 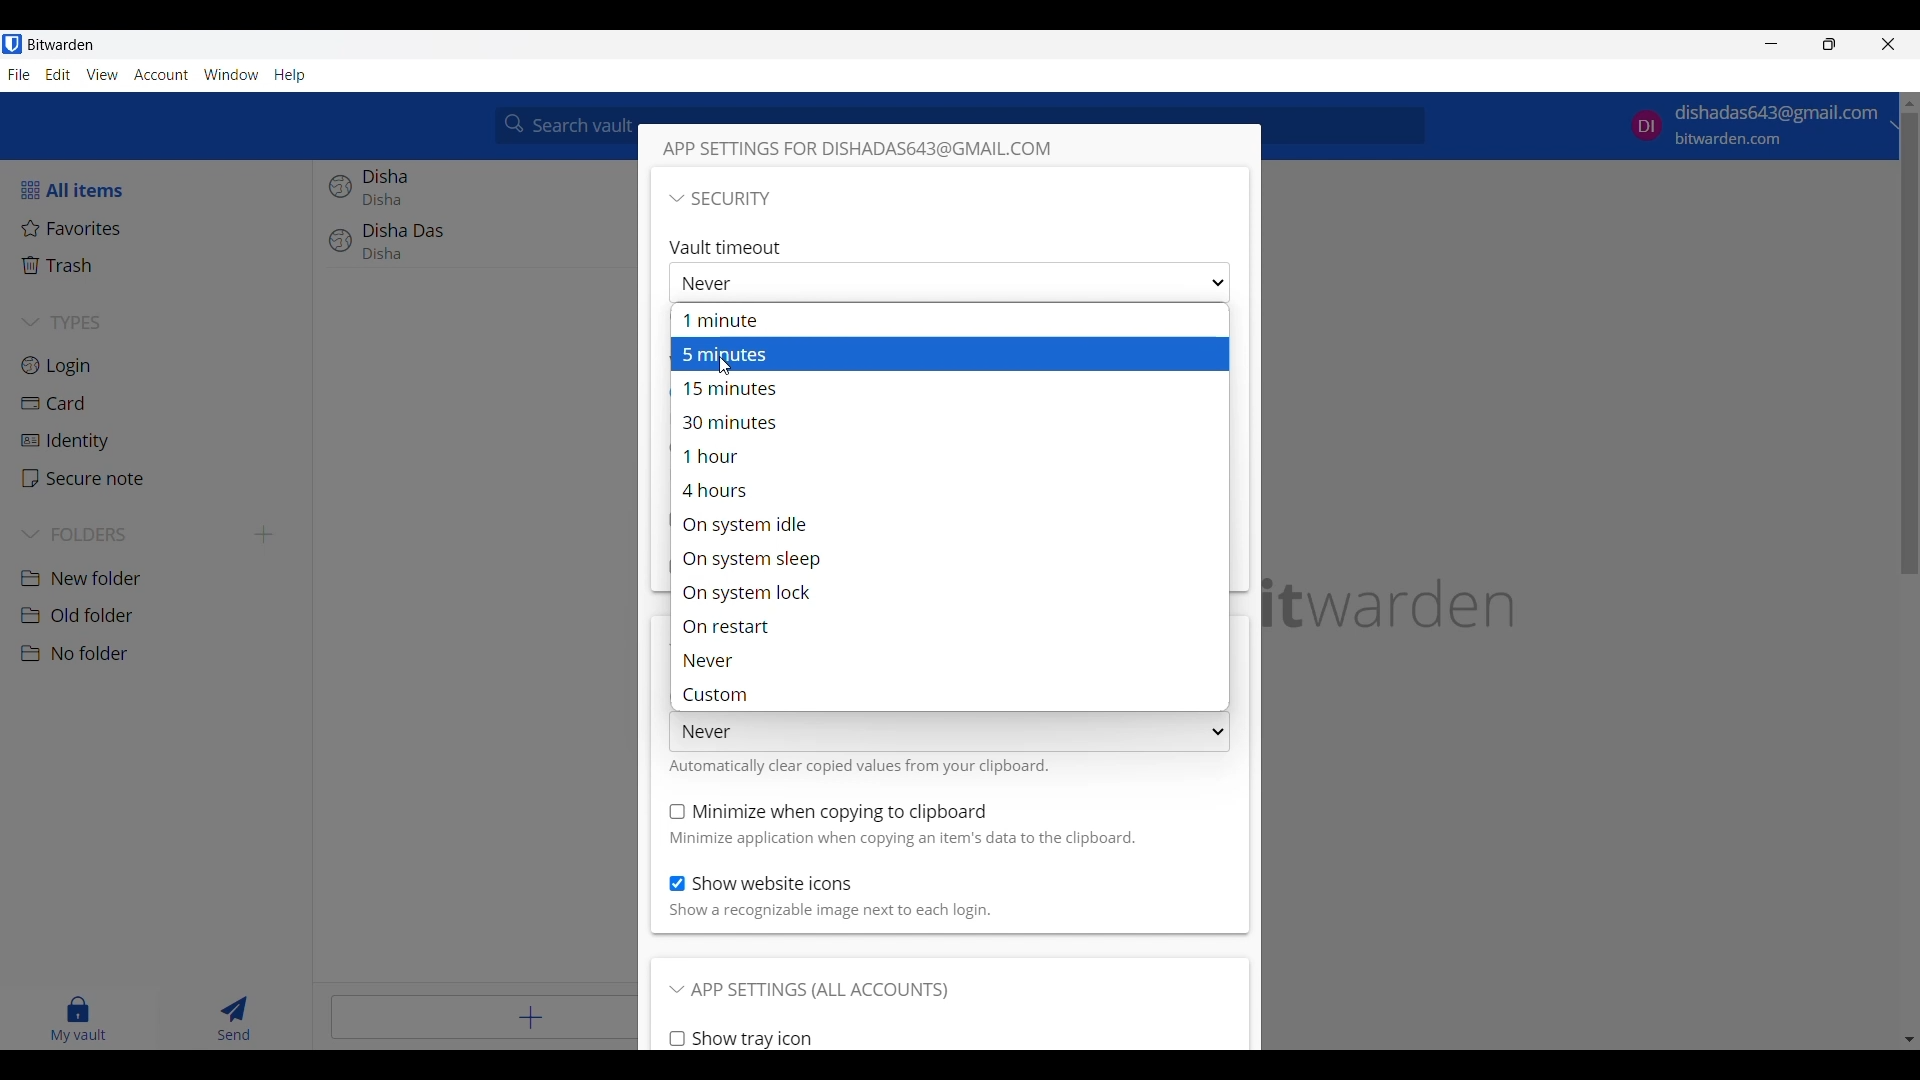 What do you see at coordinates (741, 1039) in the screenshot?
I see `Toggle for Show tray icon` at bounding box center [741, 1039].